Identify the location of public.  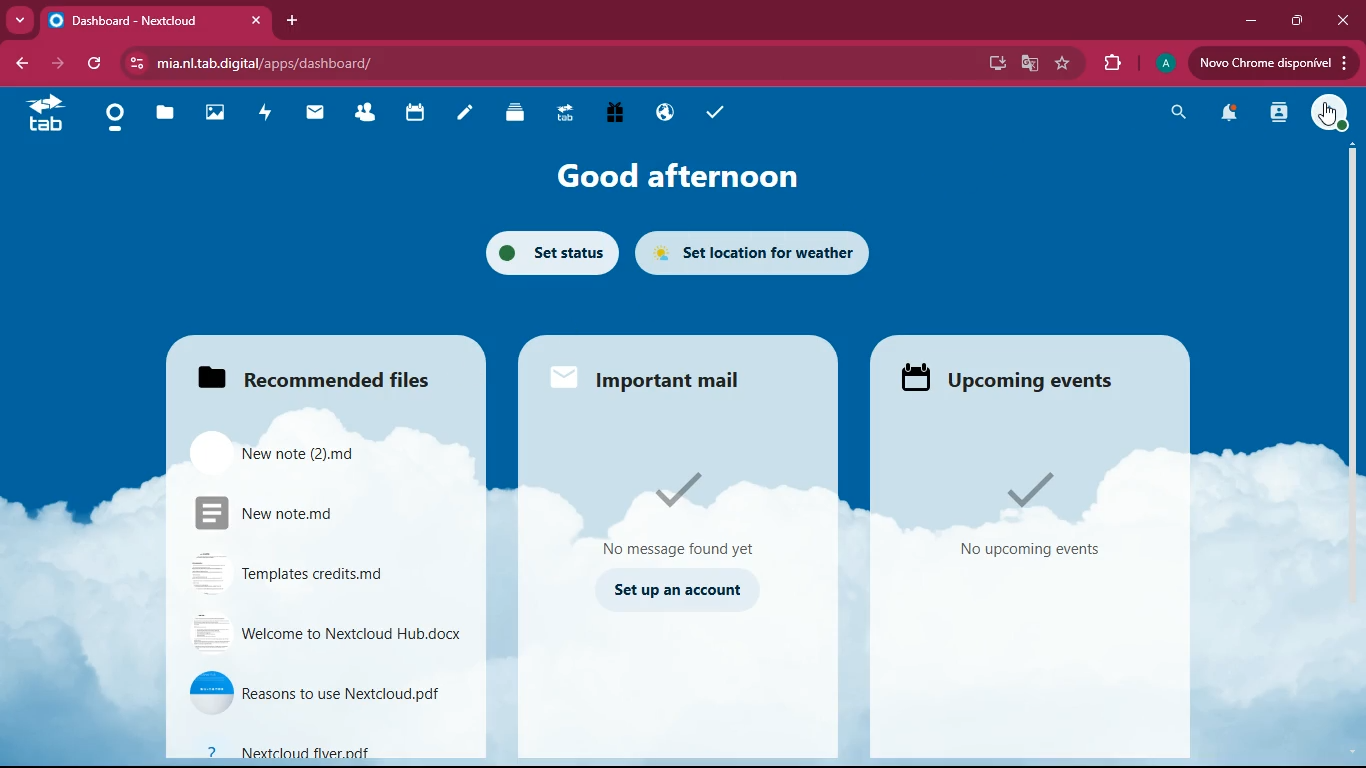
(668, 112).